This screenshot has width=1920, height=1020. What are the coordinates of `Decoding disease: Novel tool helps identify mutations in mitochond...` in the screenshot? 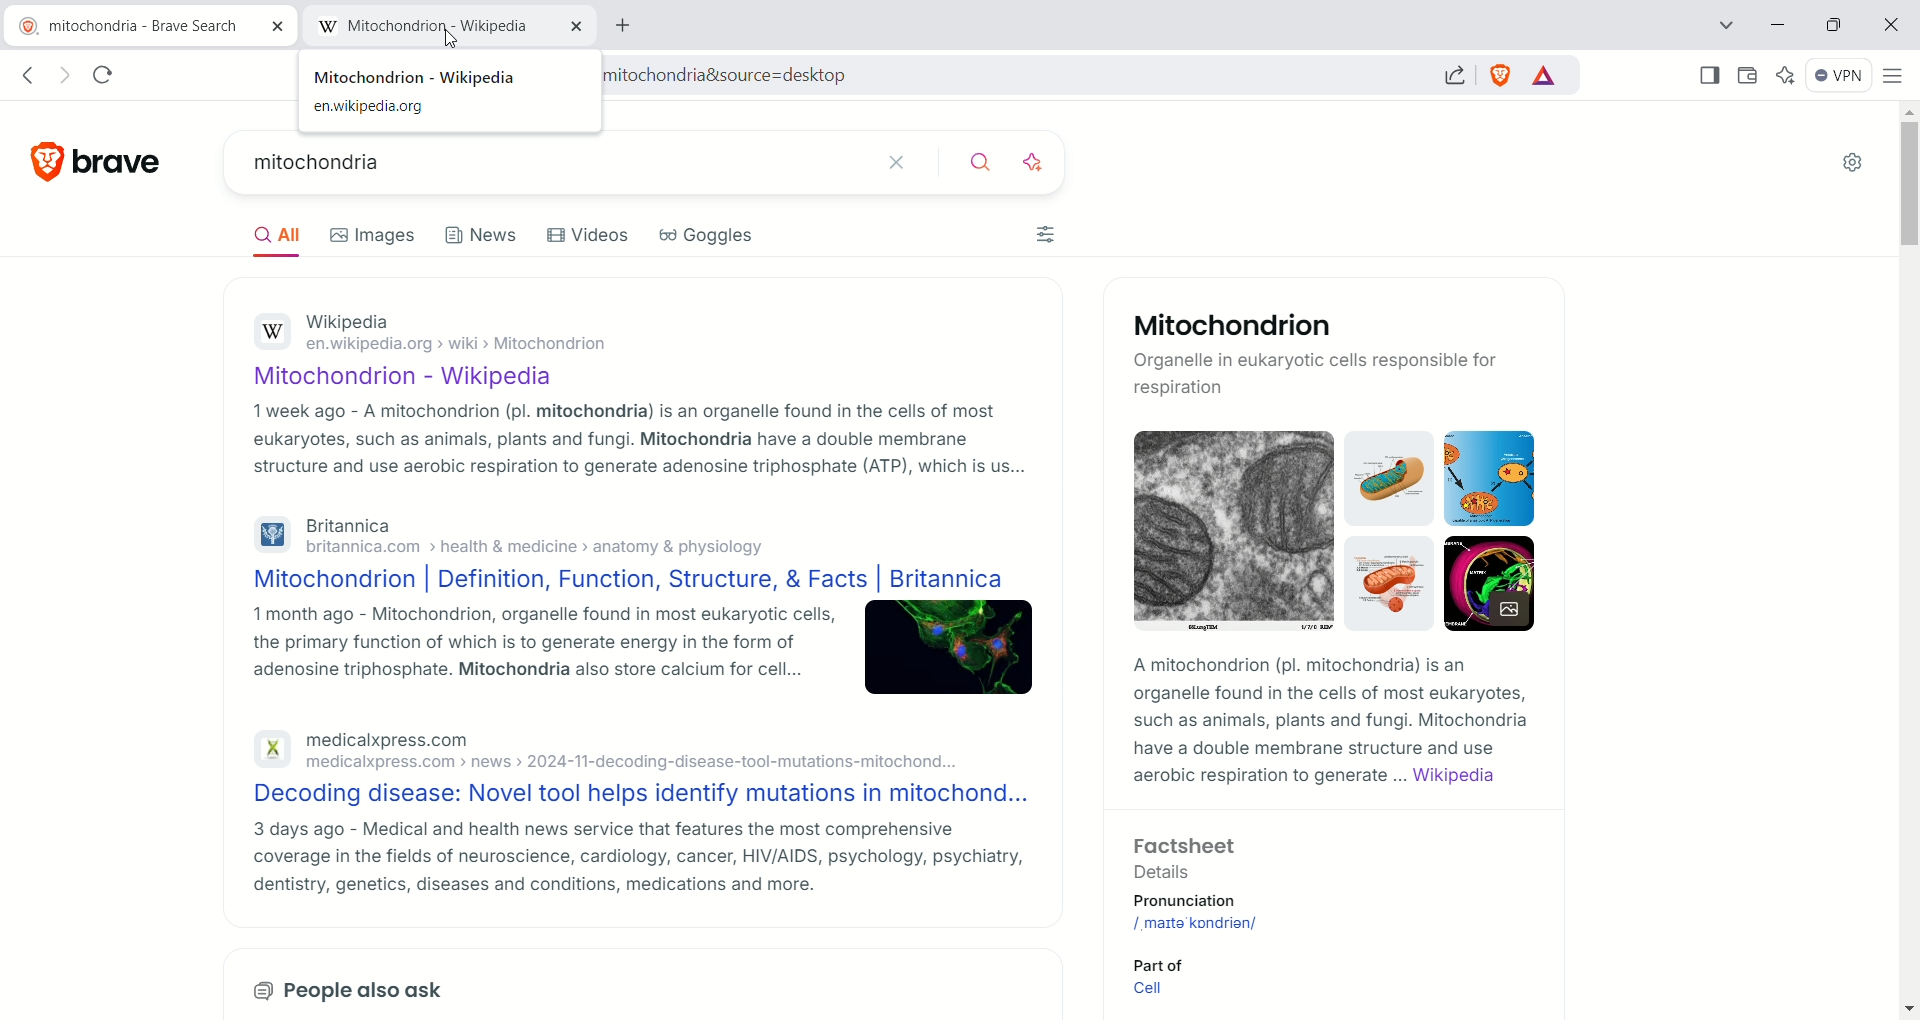 It's located at (656, 793).